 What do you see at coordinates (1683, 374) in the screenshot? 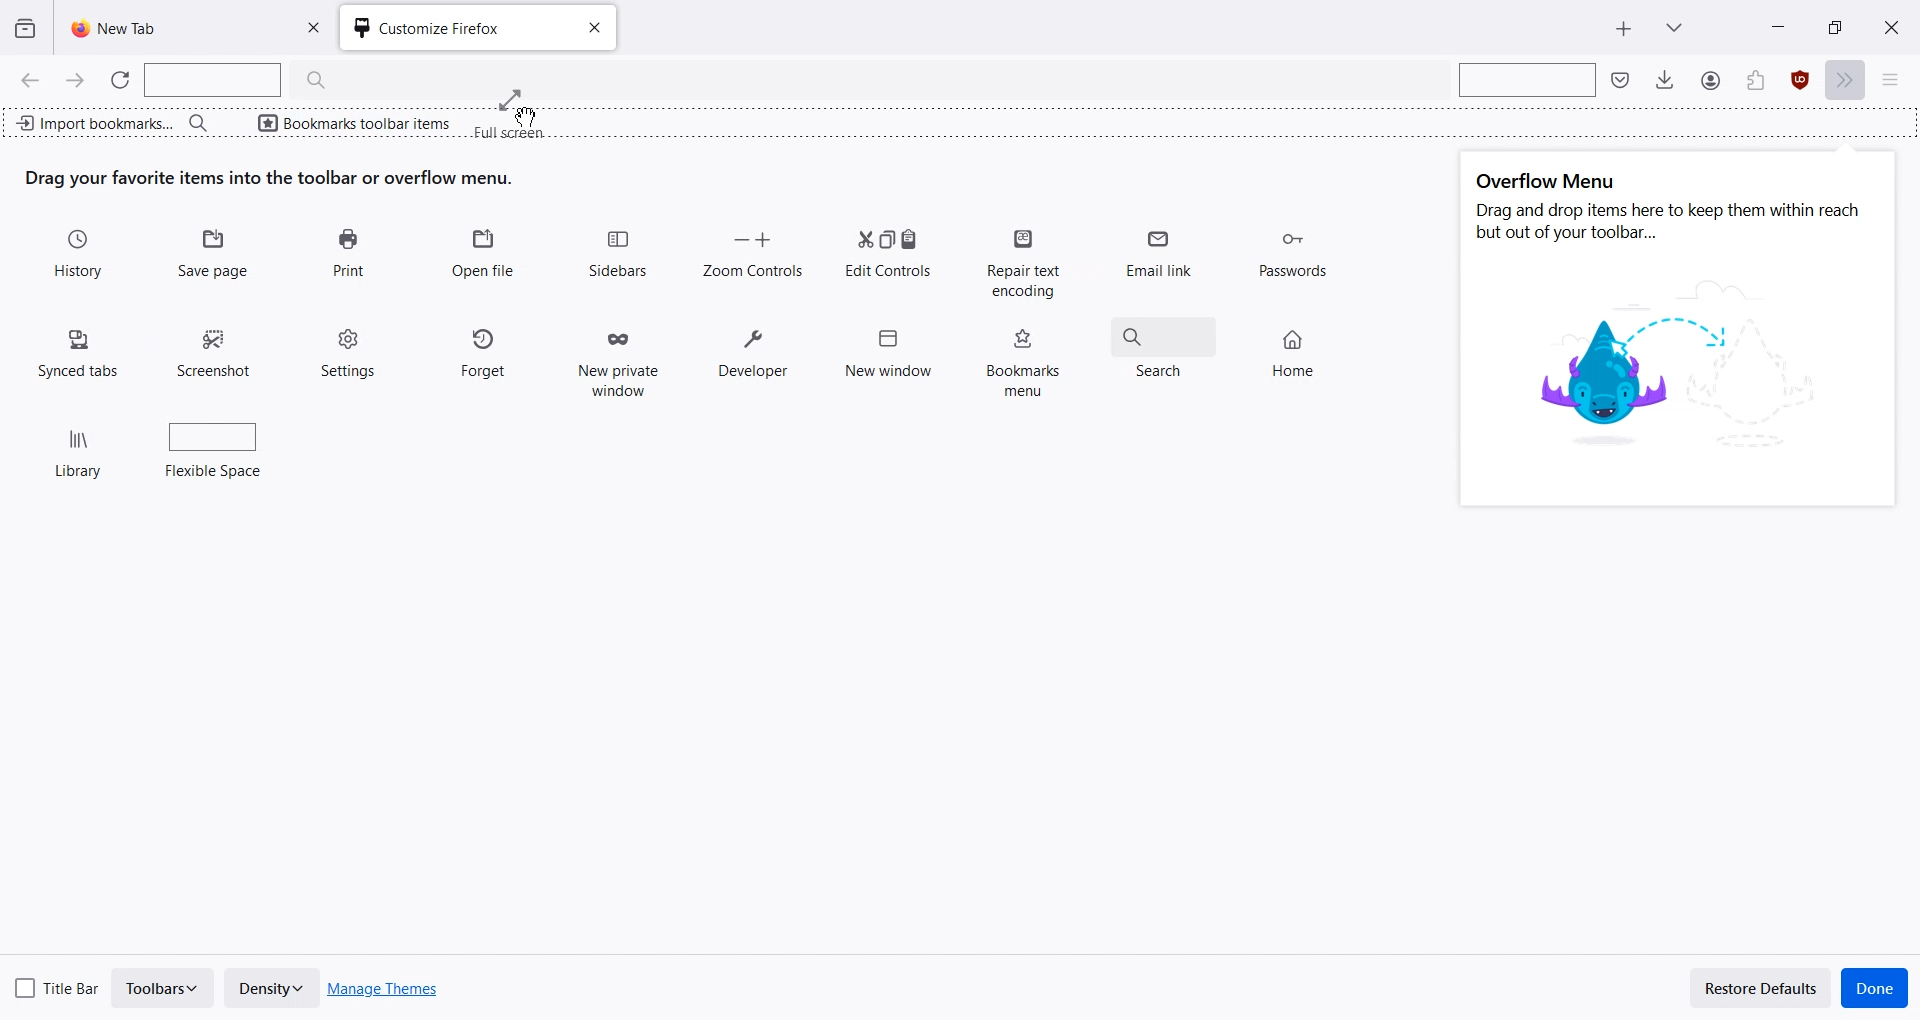
I see `image` at bounding box center [1683, 374].